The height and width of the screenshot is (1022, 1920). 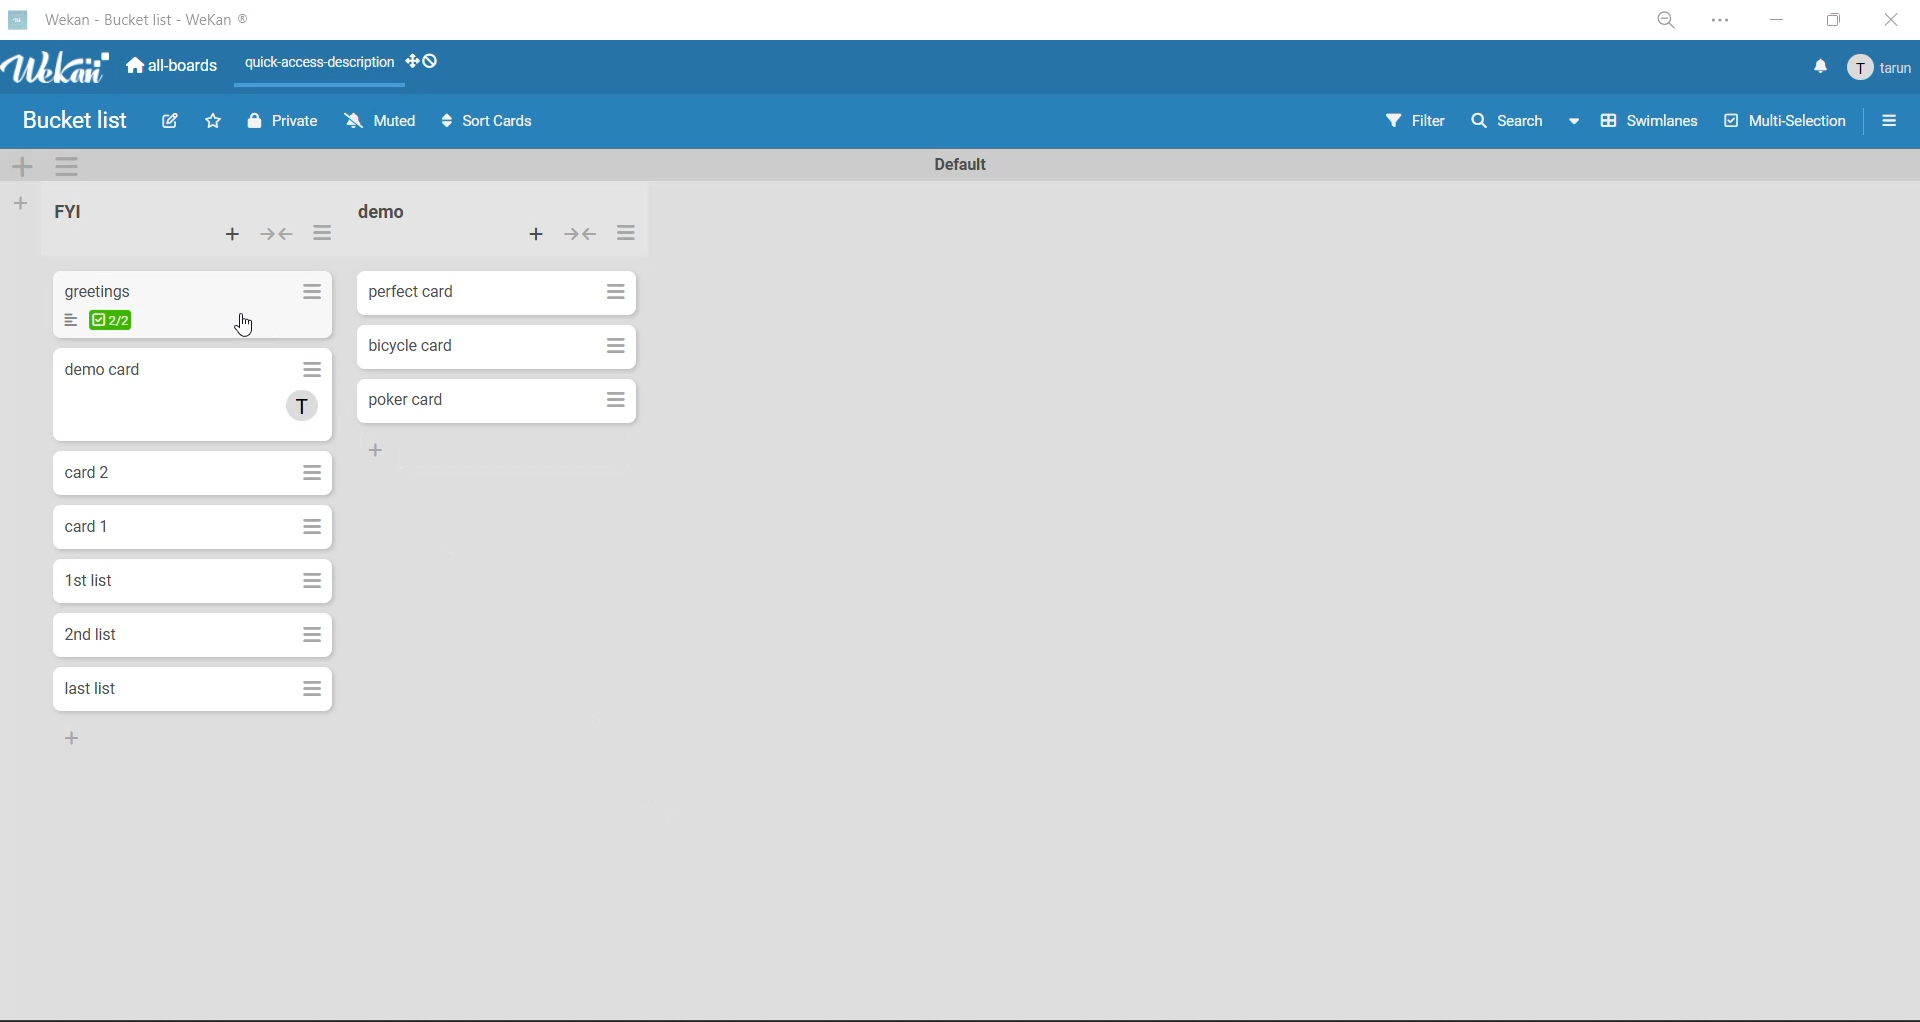 What do you see at coordinates (381, 120) in the screenshot?
I see `muted` at bounding box center [381, 120].